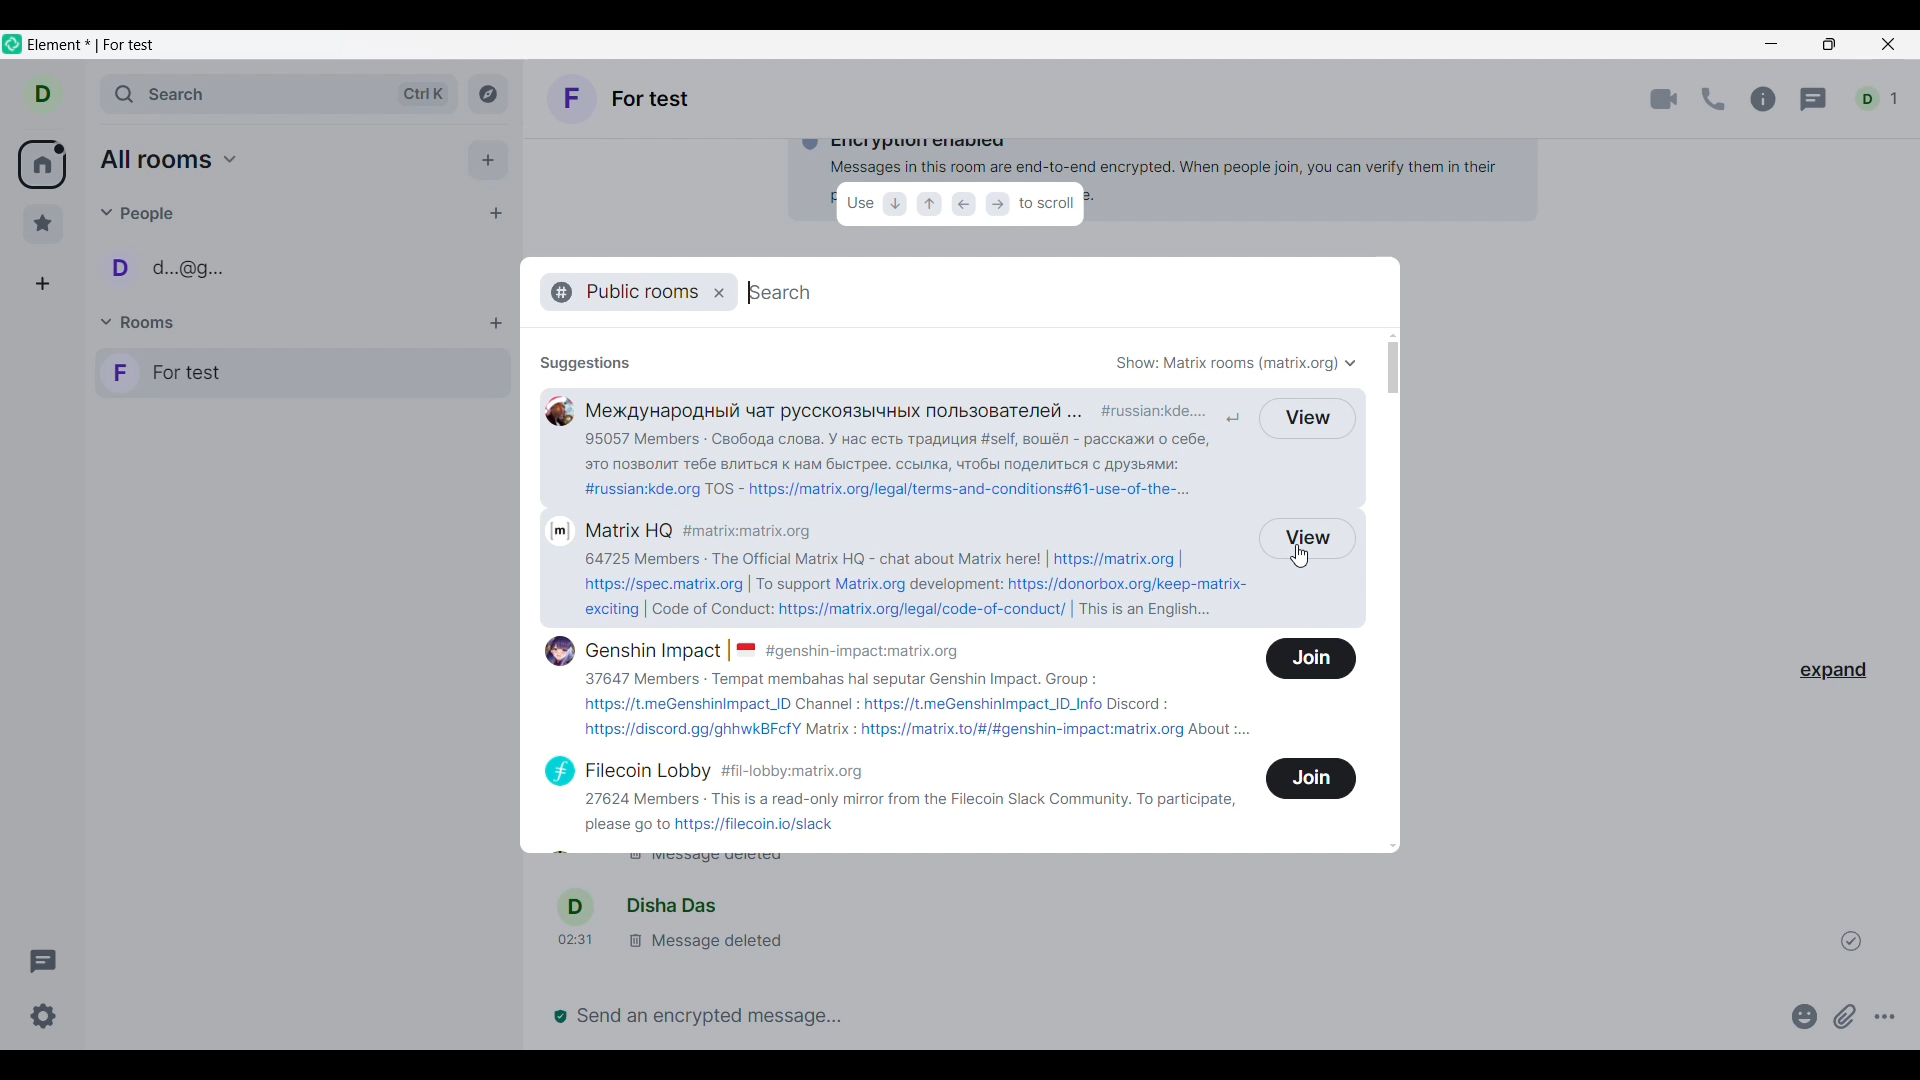 The image size is (1920, 1080). I want to click on up to scroll, so click(929, 204).